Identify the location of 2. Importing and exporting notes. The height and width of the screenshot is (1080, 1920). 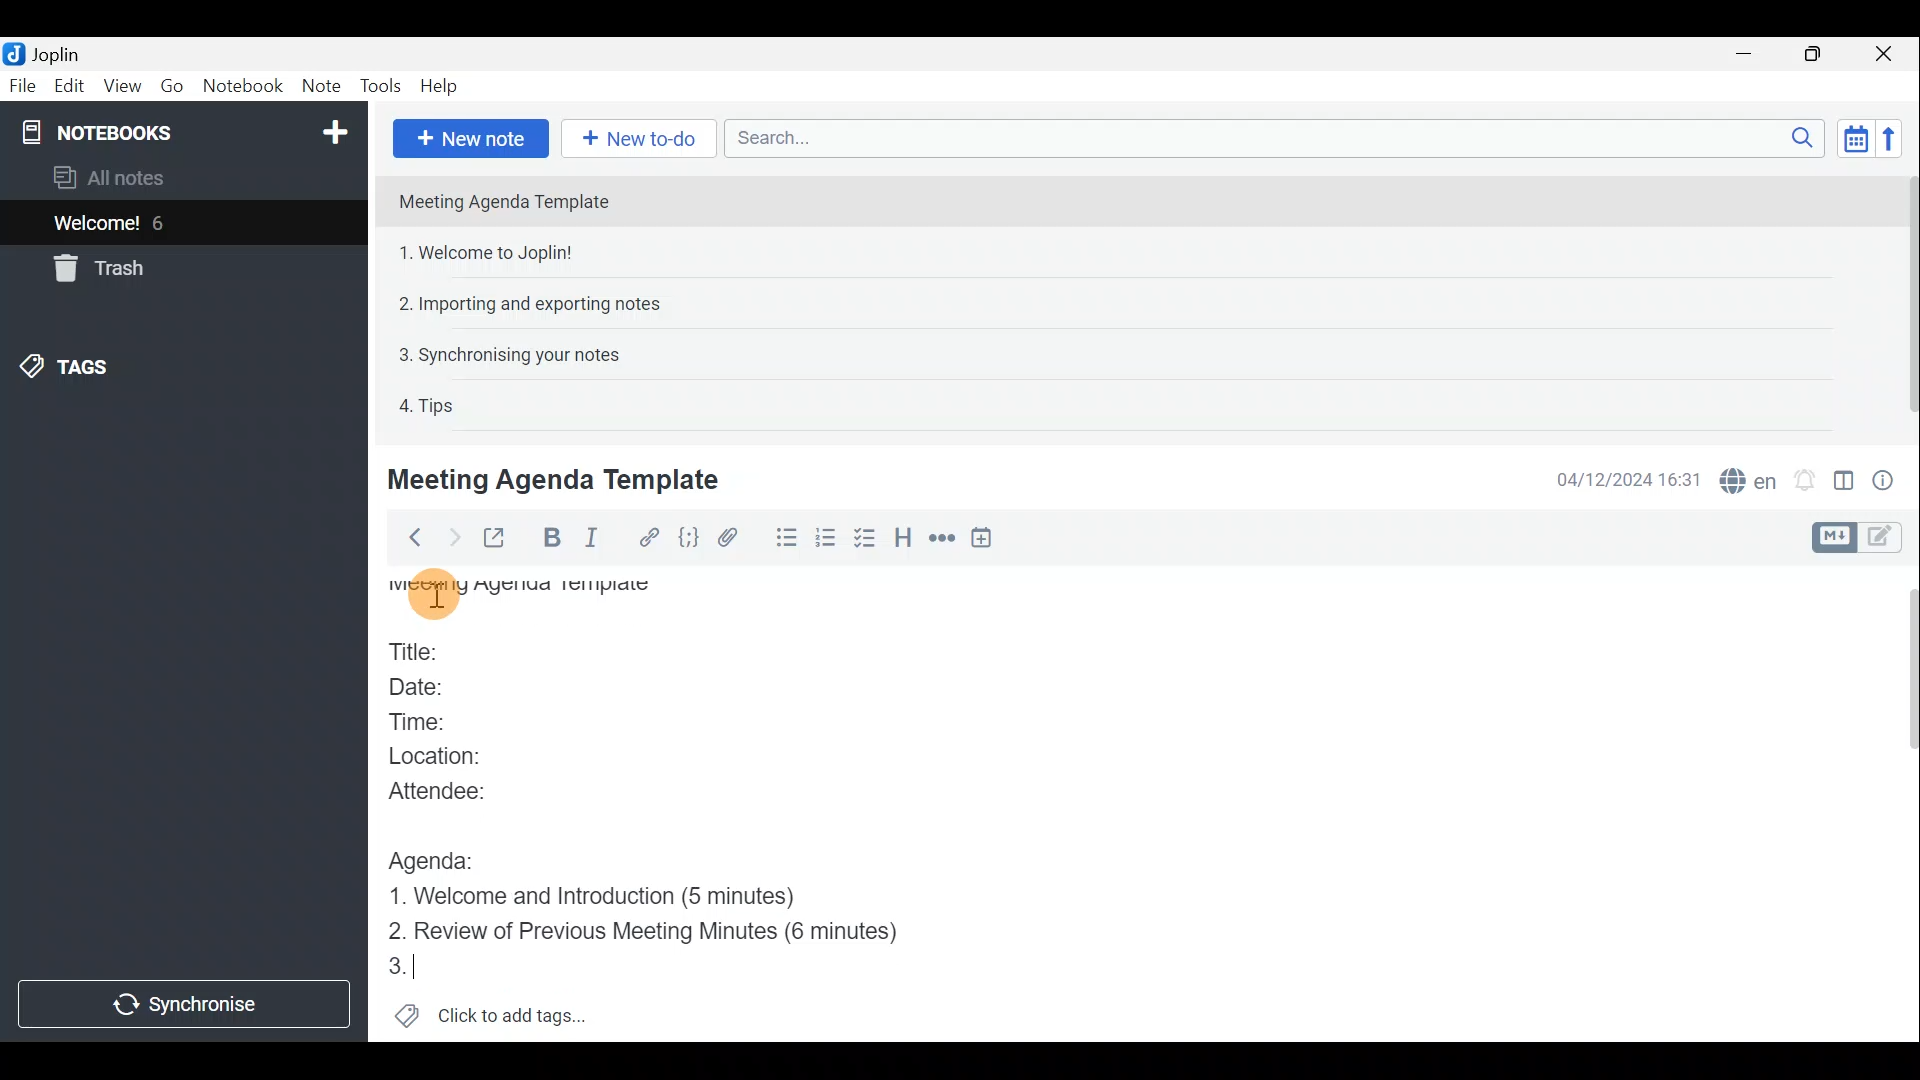
(537, 304).